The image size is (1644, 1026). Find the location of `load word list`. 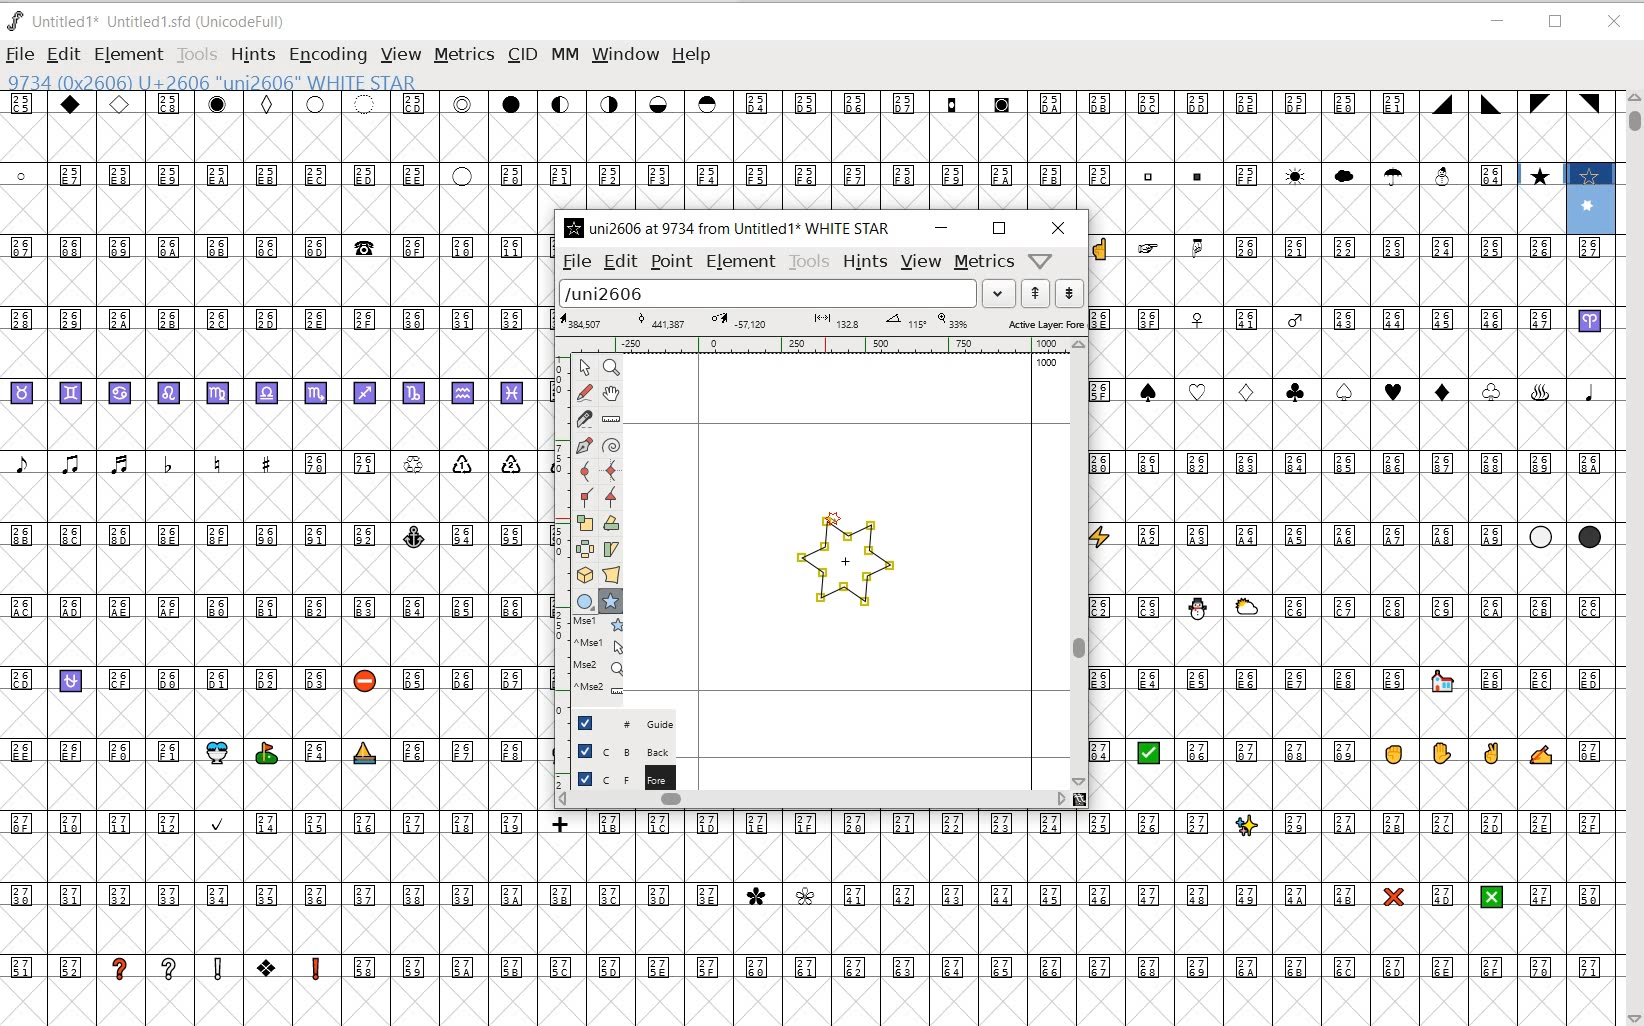

load word list is located at coordinates (783, 292).